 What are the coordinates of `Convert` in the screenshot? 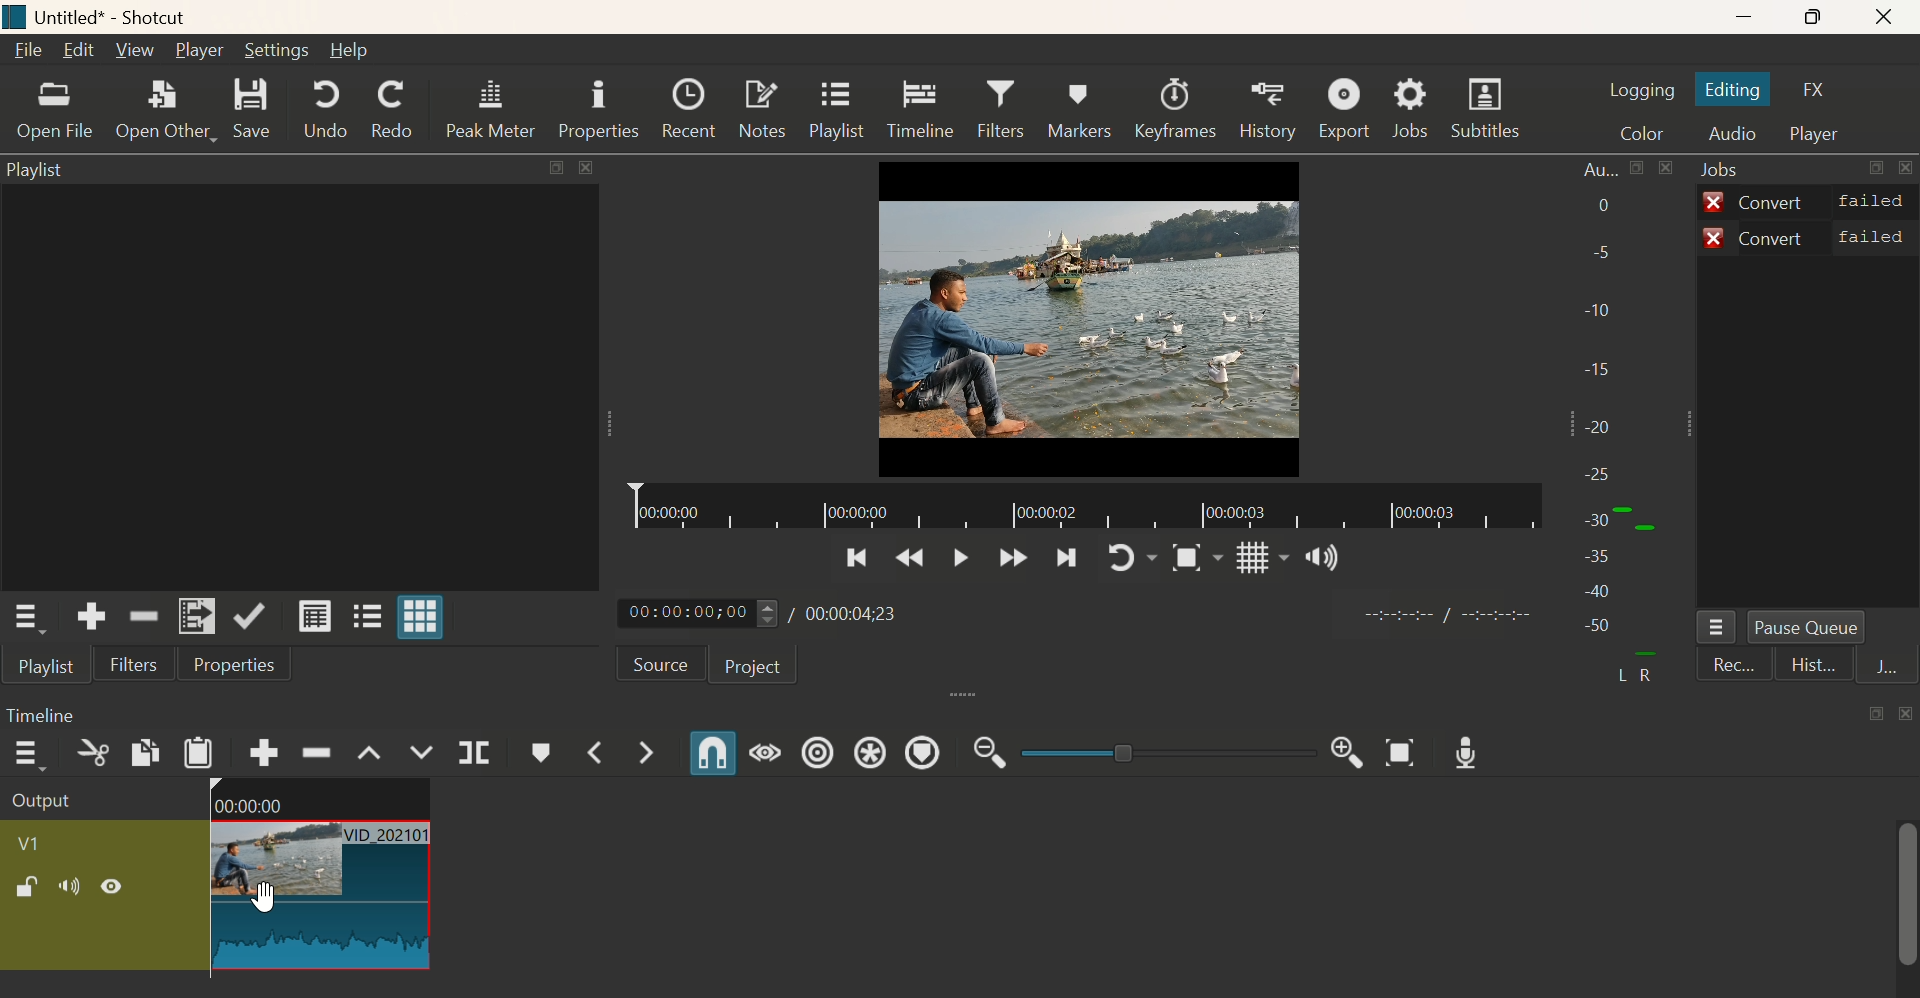 It's located at (1807, 200).